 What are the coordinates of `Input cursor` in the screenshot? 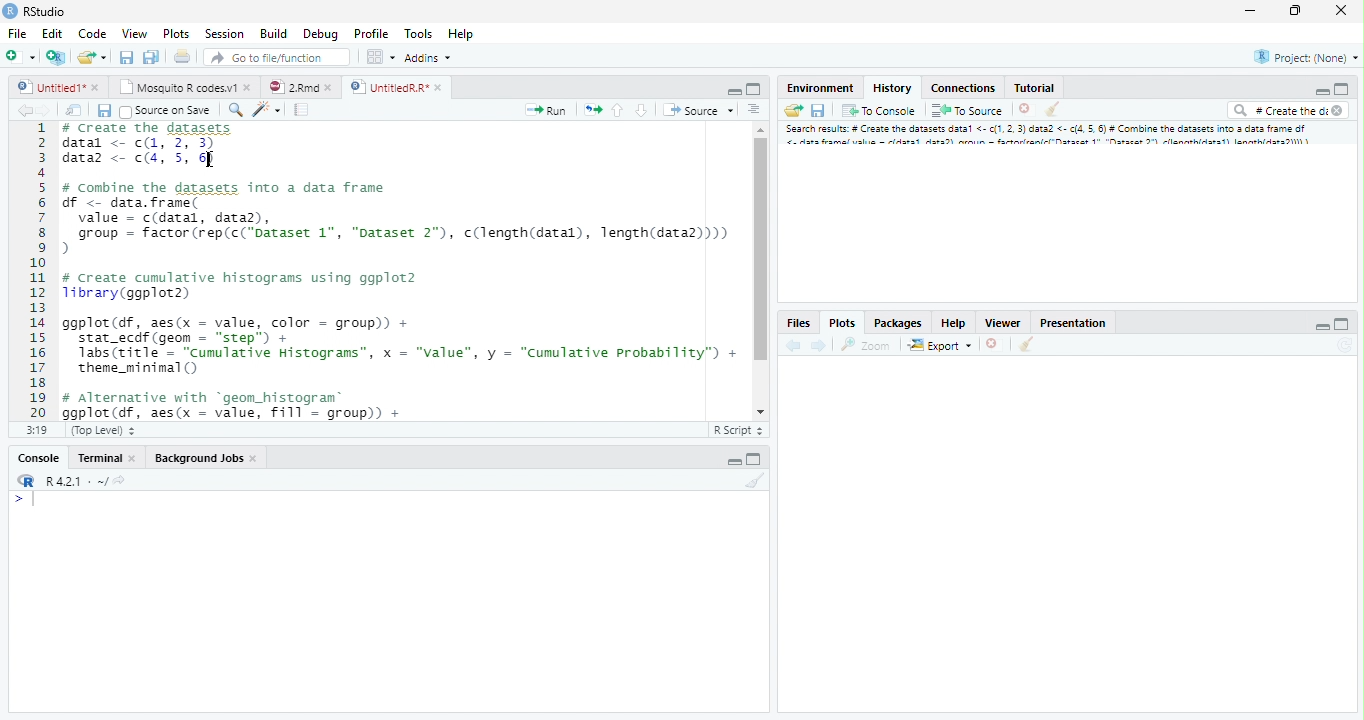 It's located at (30, 500).